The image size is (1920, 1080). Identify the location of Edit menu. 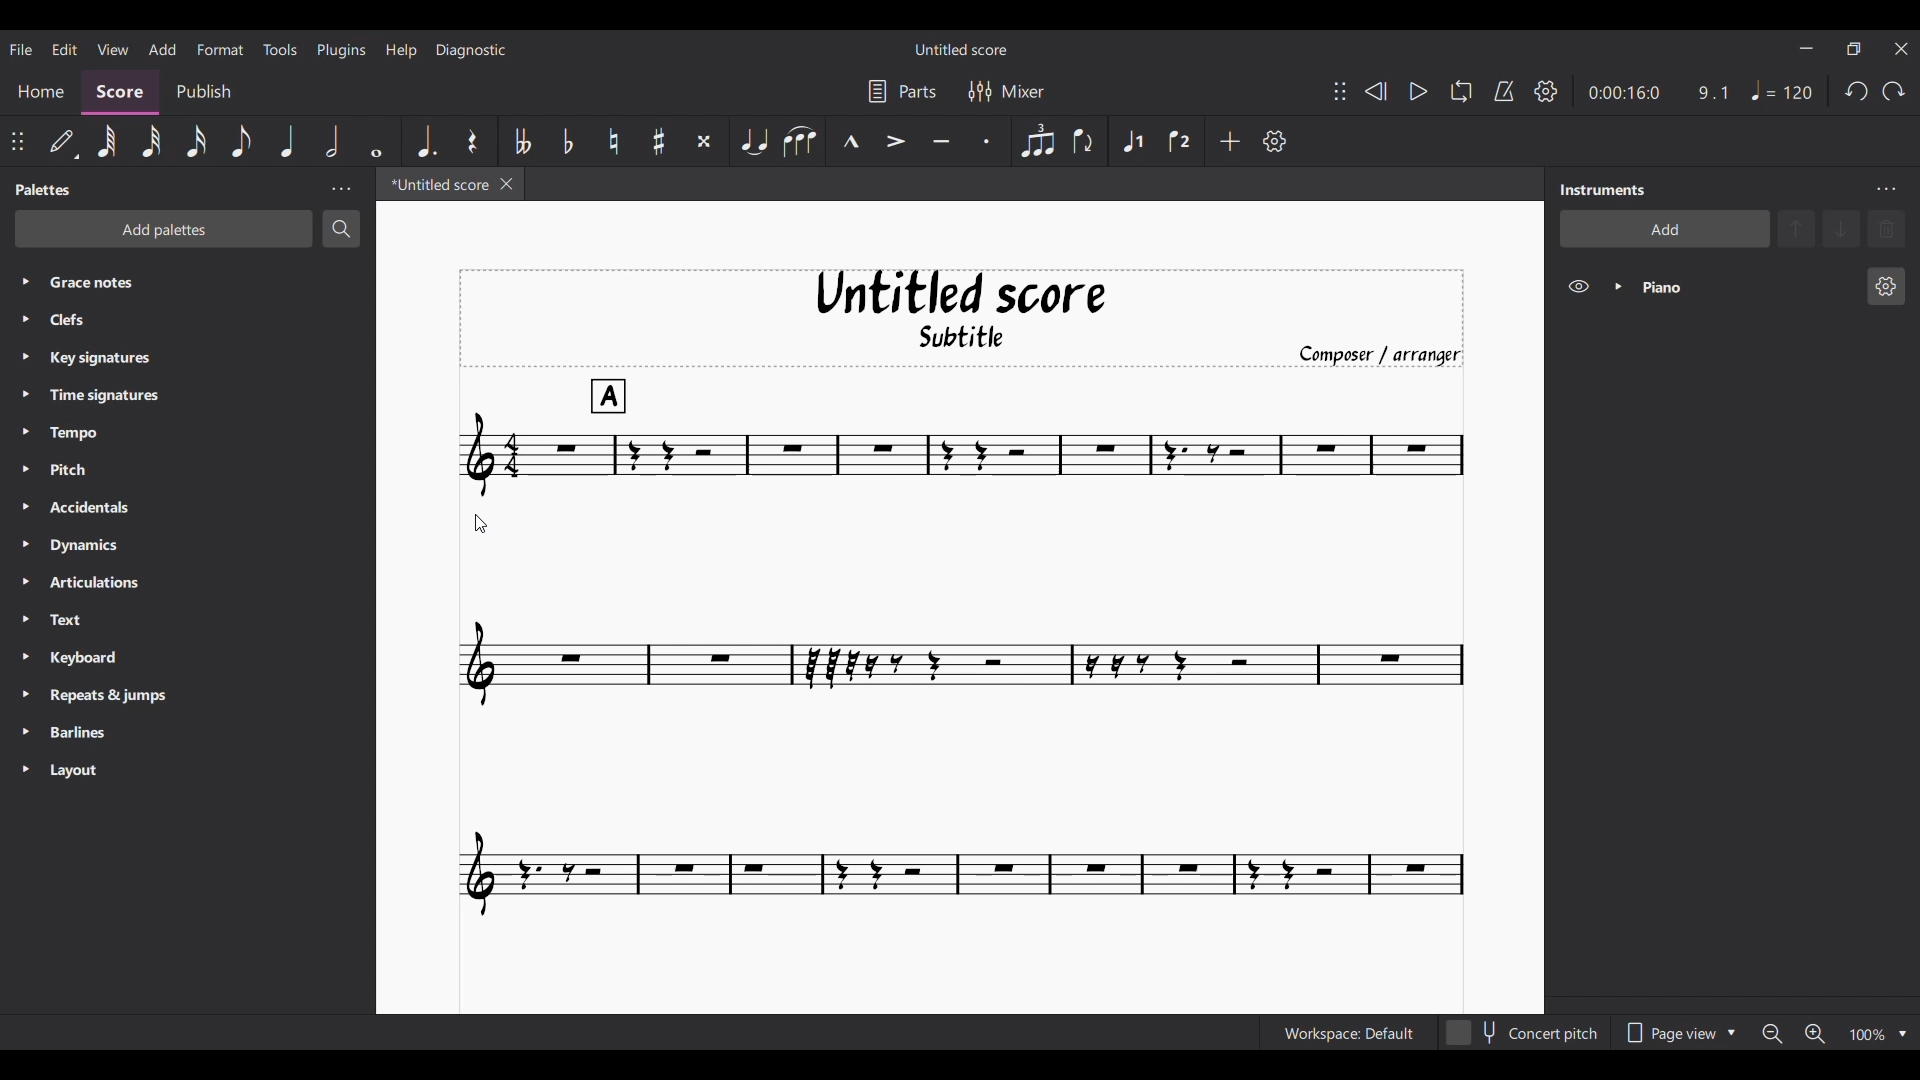
(63, 48).